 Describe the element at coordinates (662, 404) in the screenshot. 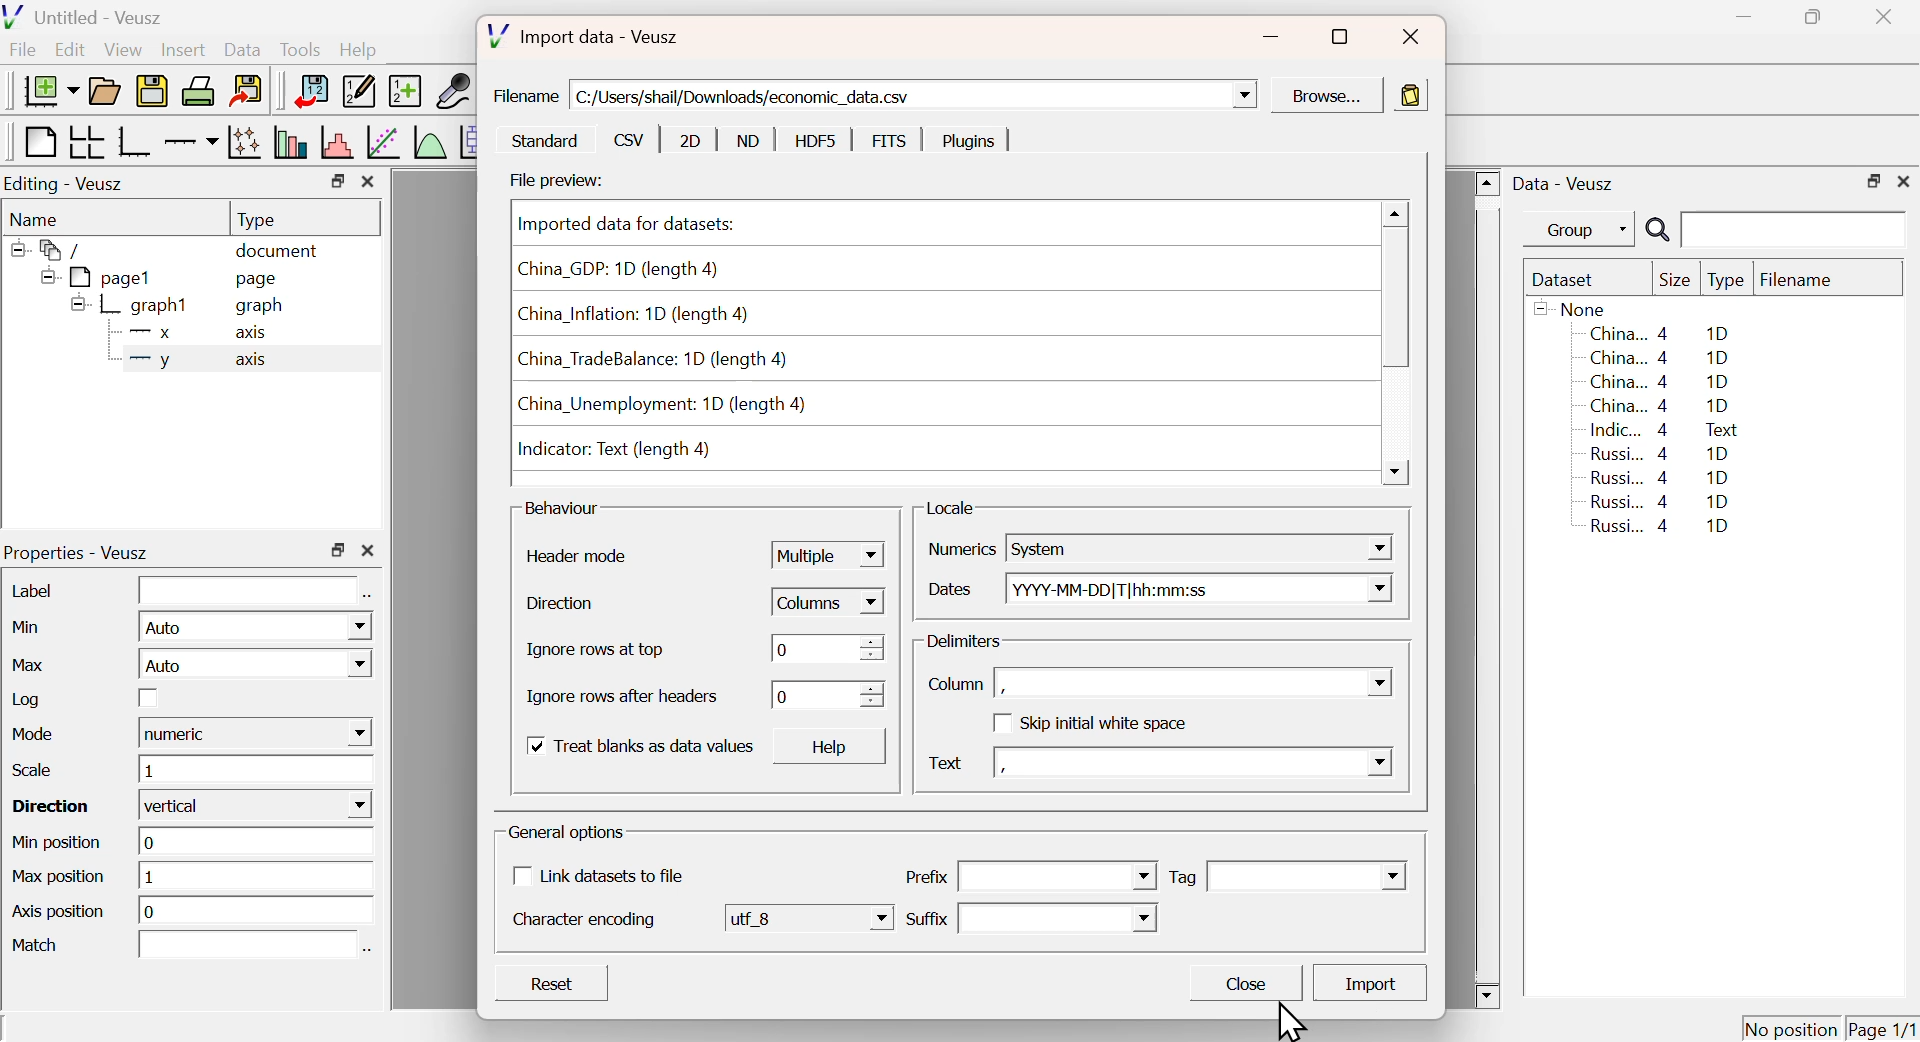

I see `China_Unemployment: 1D (length 4)` at that location.